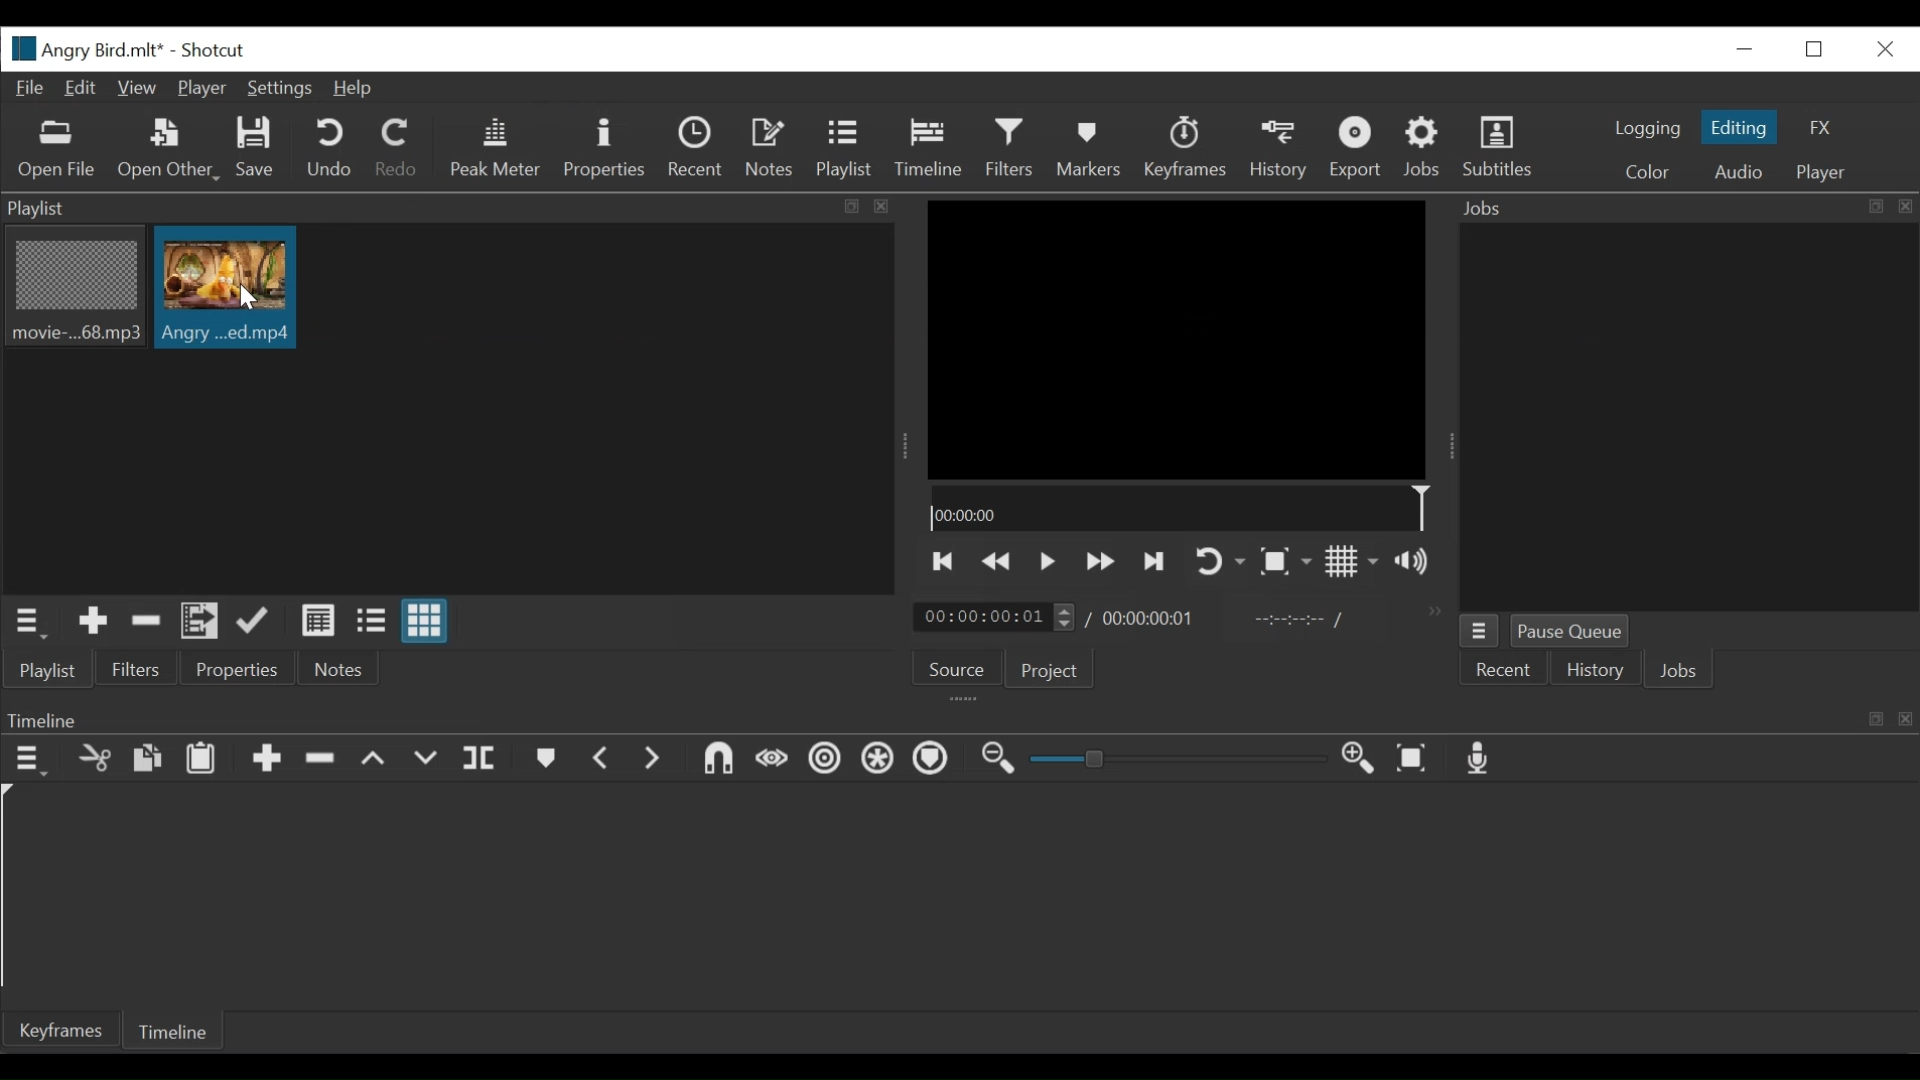 This screenshot has height=1080, width=1920. Describe the element at coordinates (49, 671) in the screenshot. I see `Playlist` at that location.